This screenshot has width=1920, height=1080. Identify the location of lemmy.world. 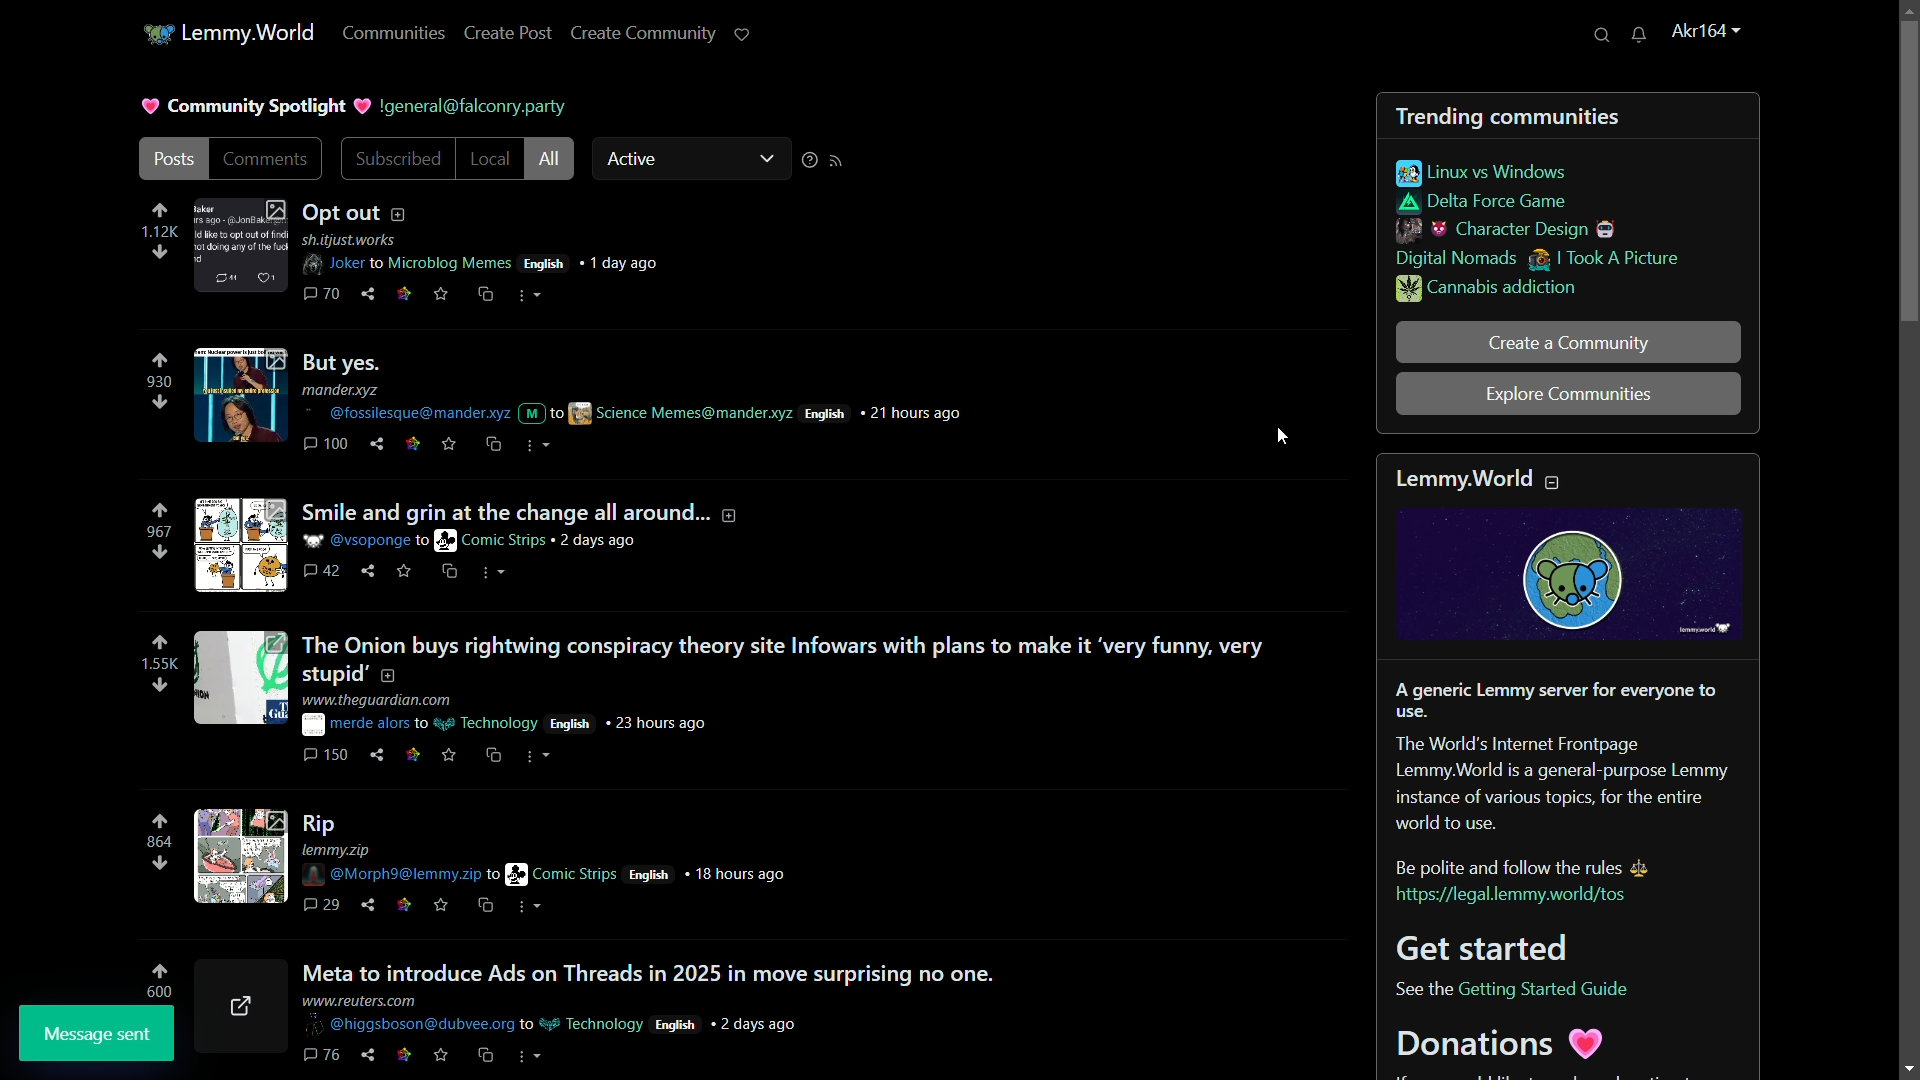
(248, 32).